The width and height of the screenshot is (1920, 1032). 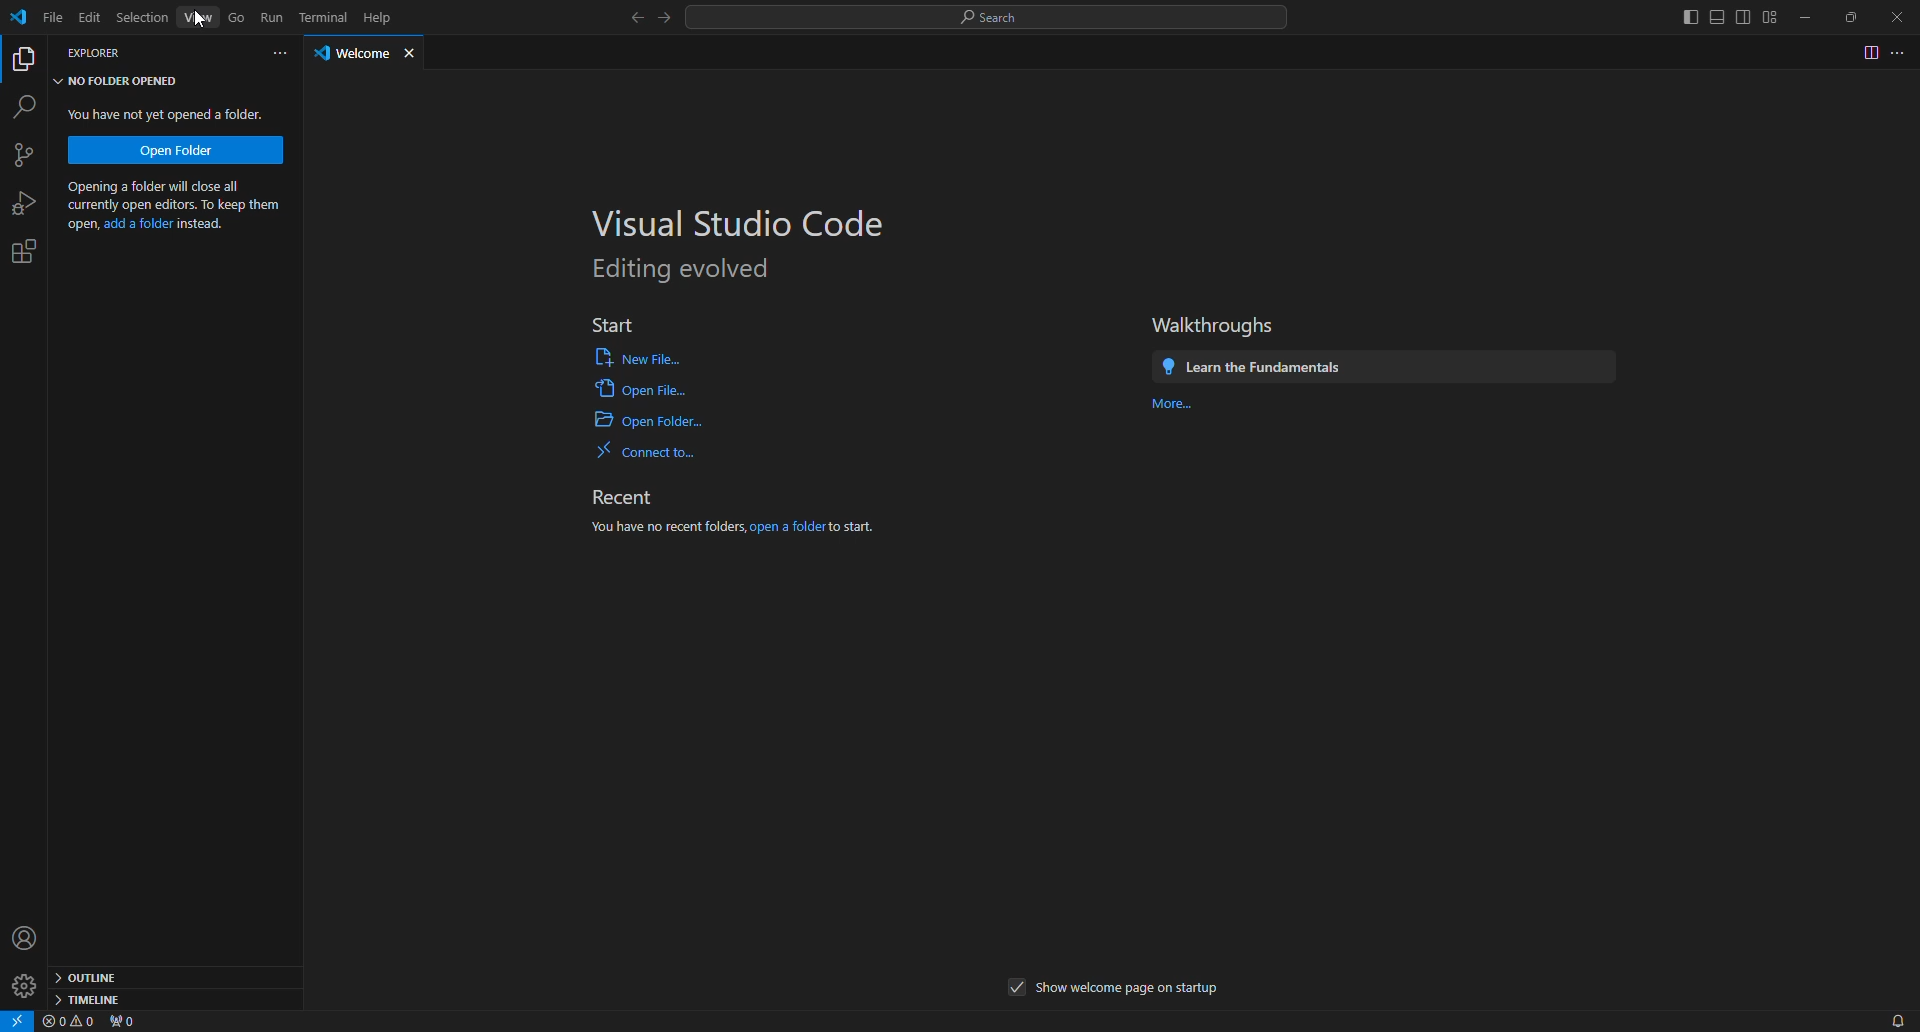 I want to click on logo, so click(x=21, y=19).